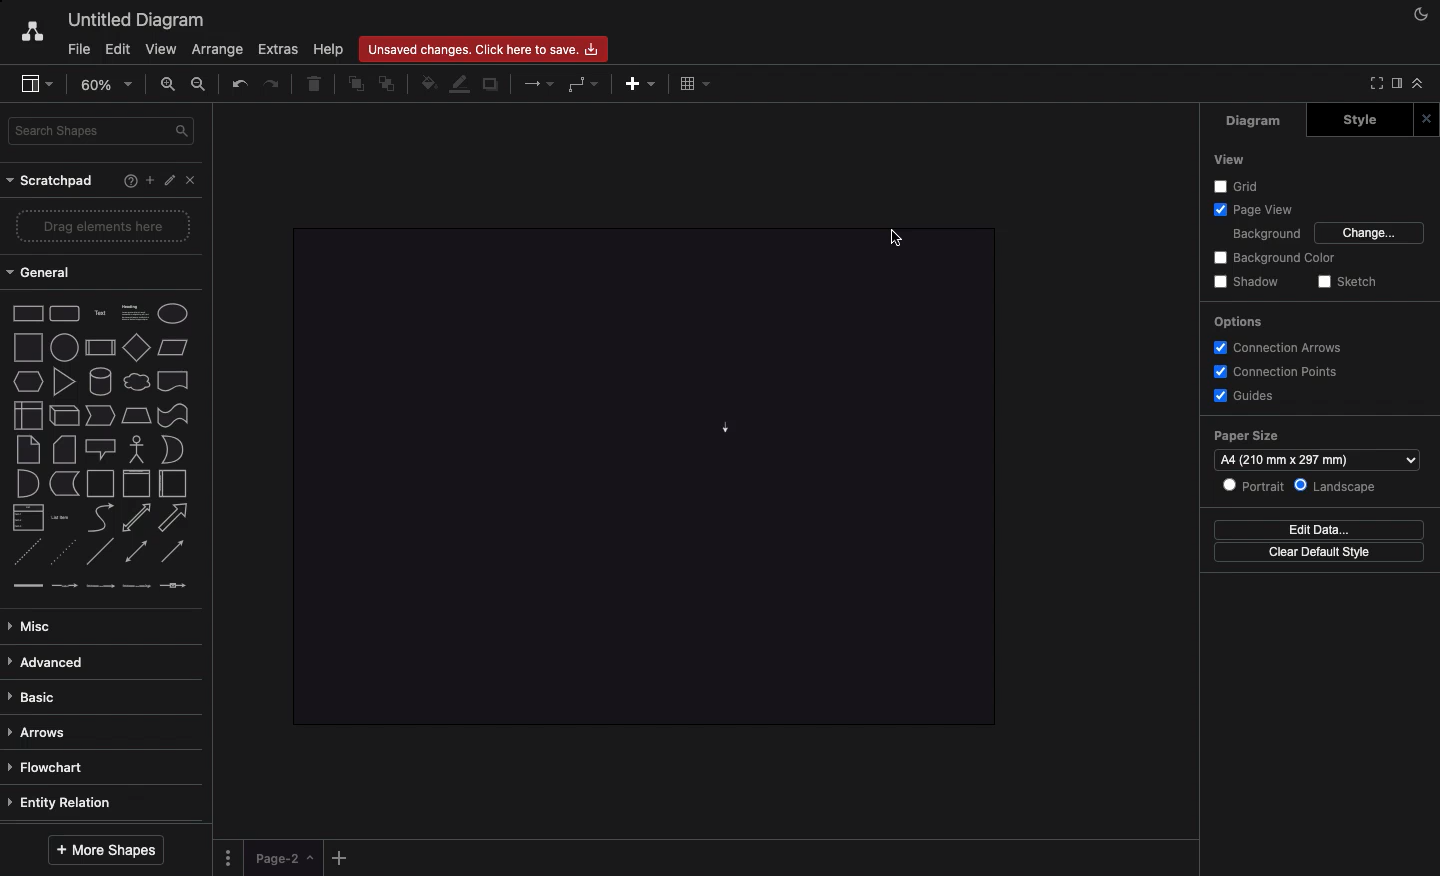 This screenshot has width=1440, height=876. Describe the element at coordinates (1252, 485) in the screenshot. I see `Portrait` at that location.